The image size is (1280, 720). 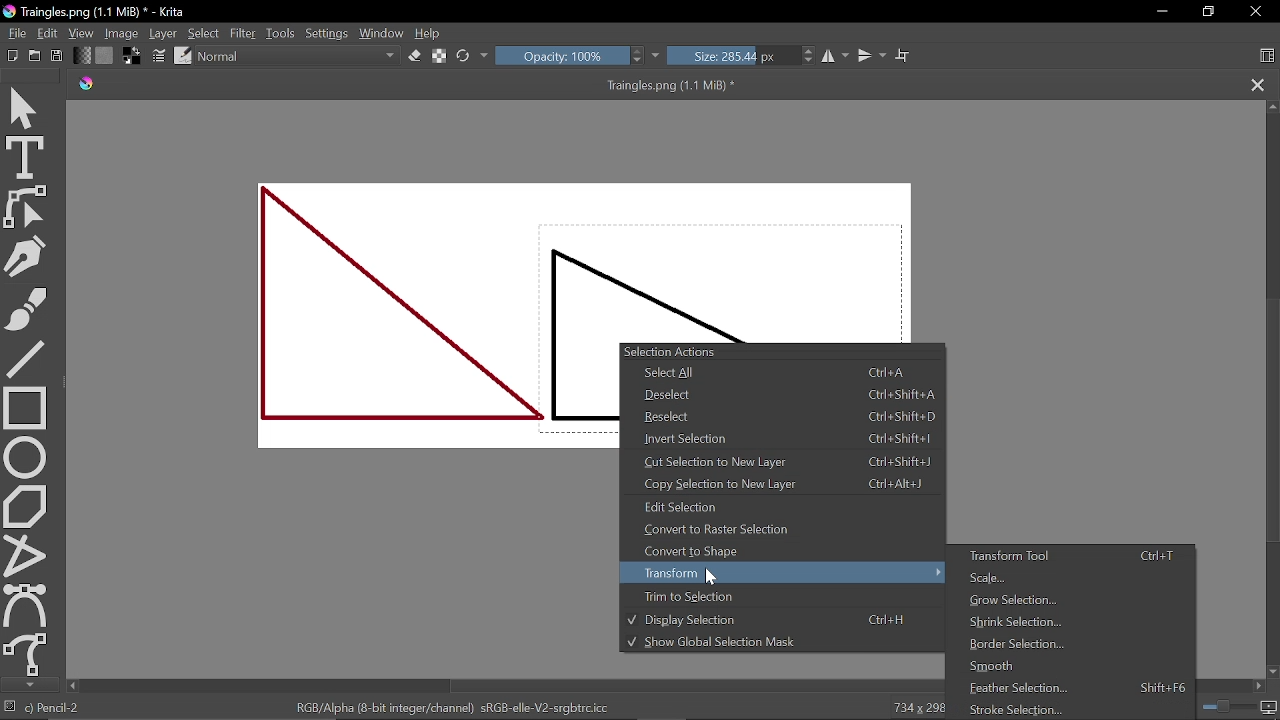 I want to click on Cut selection to new layer, so click(x=785, y=462).